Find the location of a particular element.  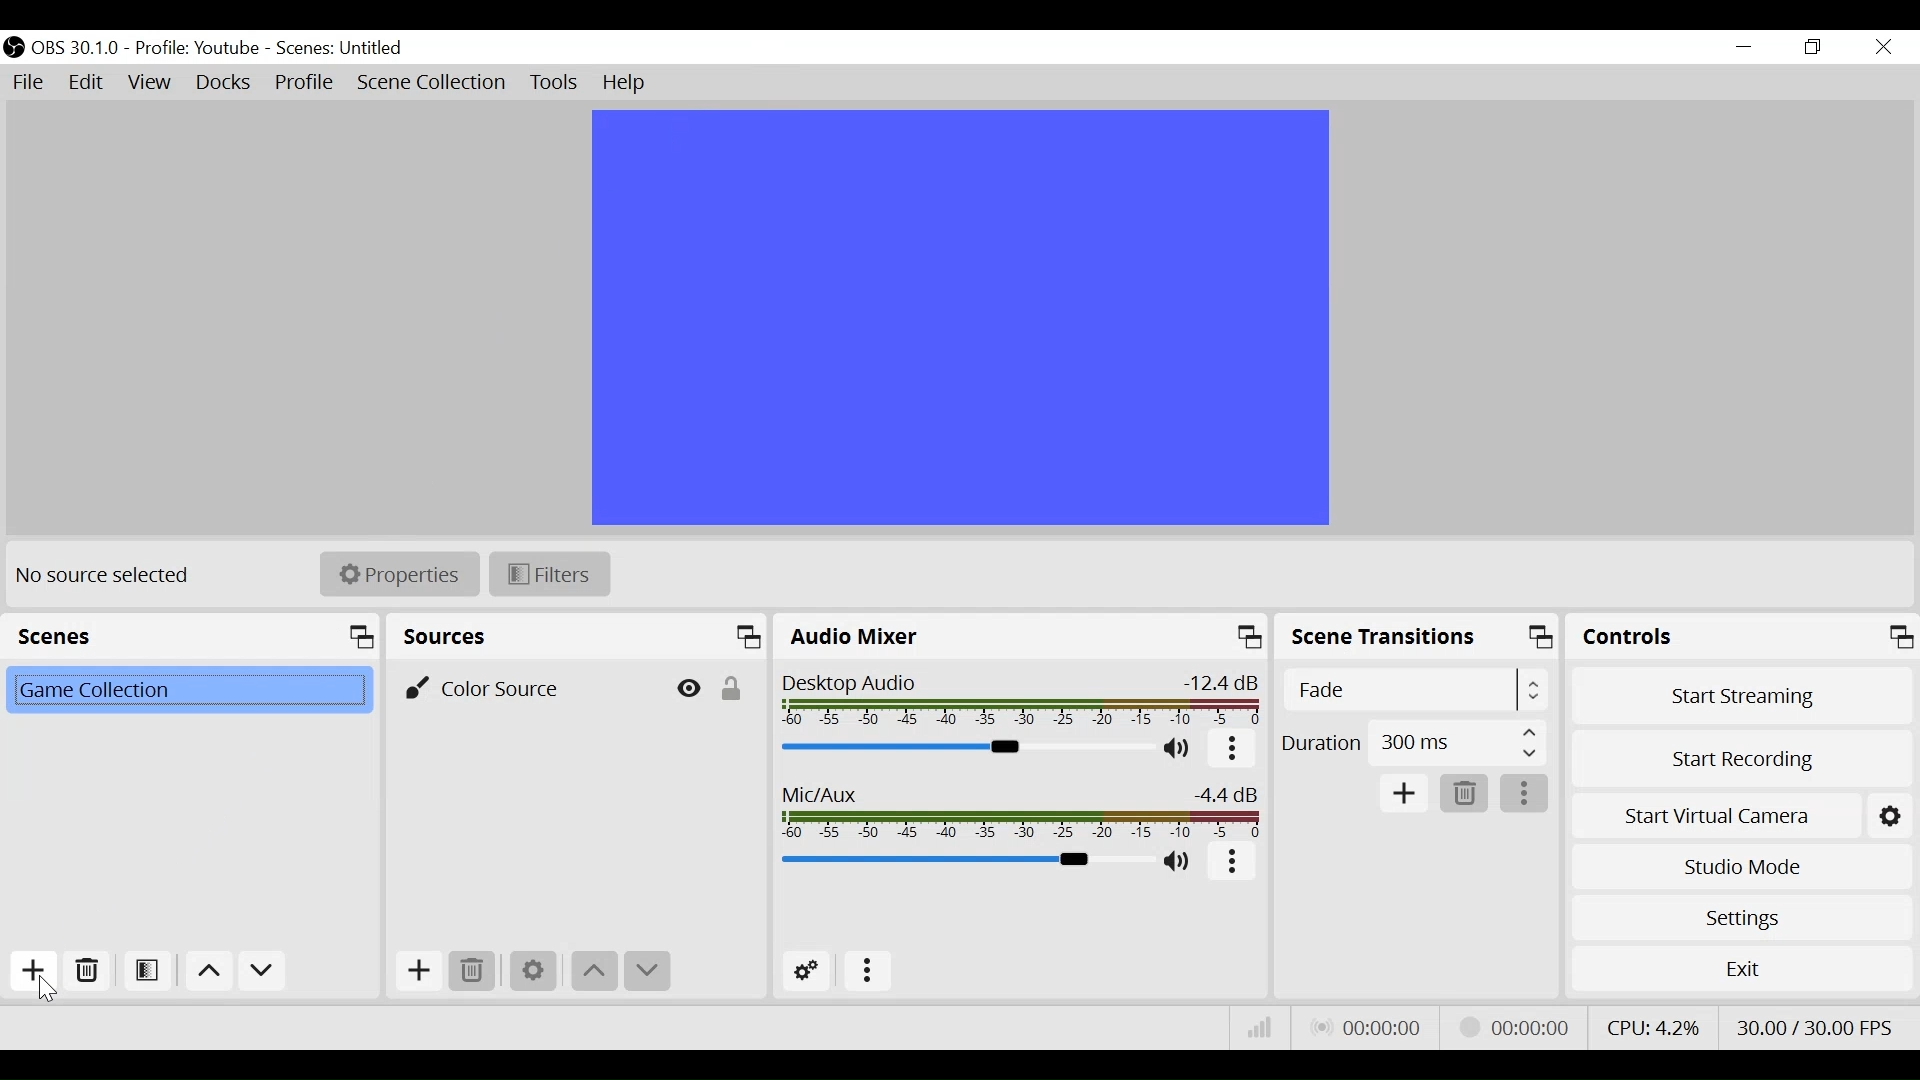

more options is located at coordinates (1231, 751).